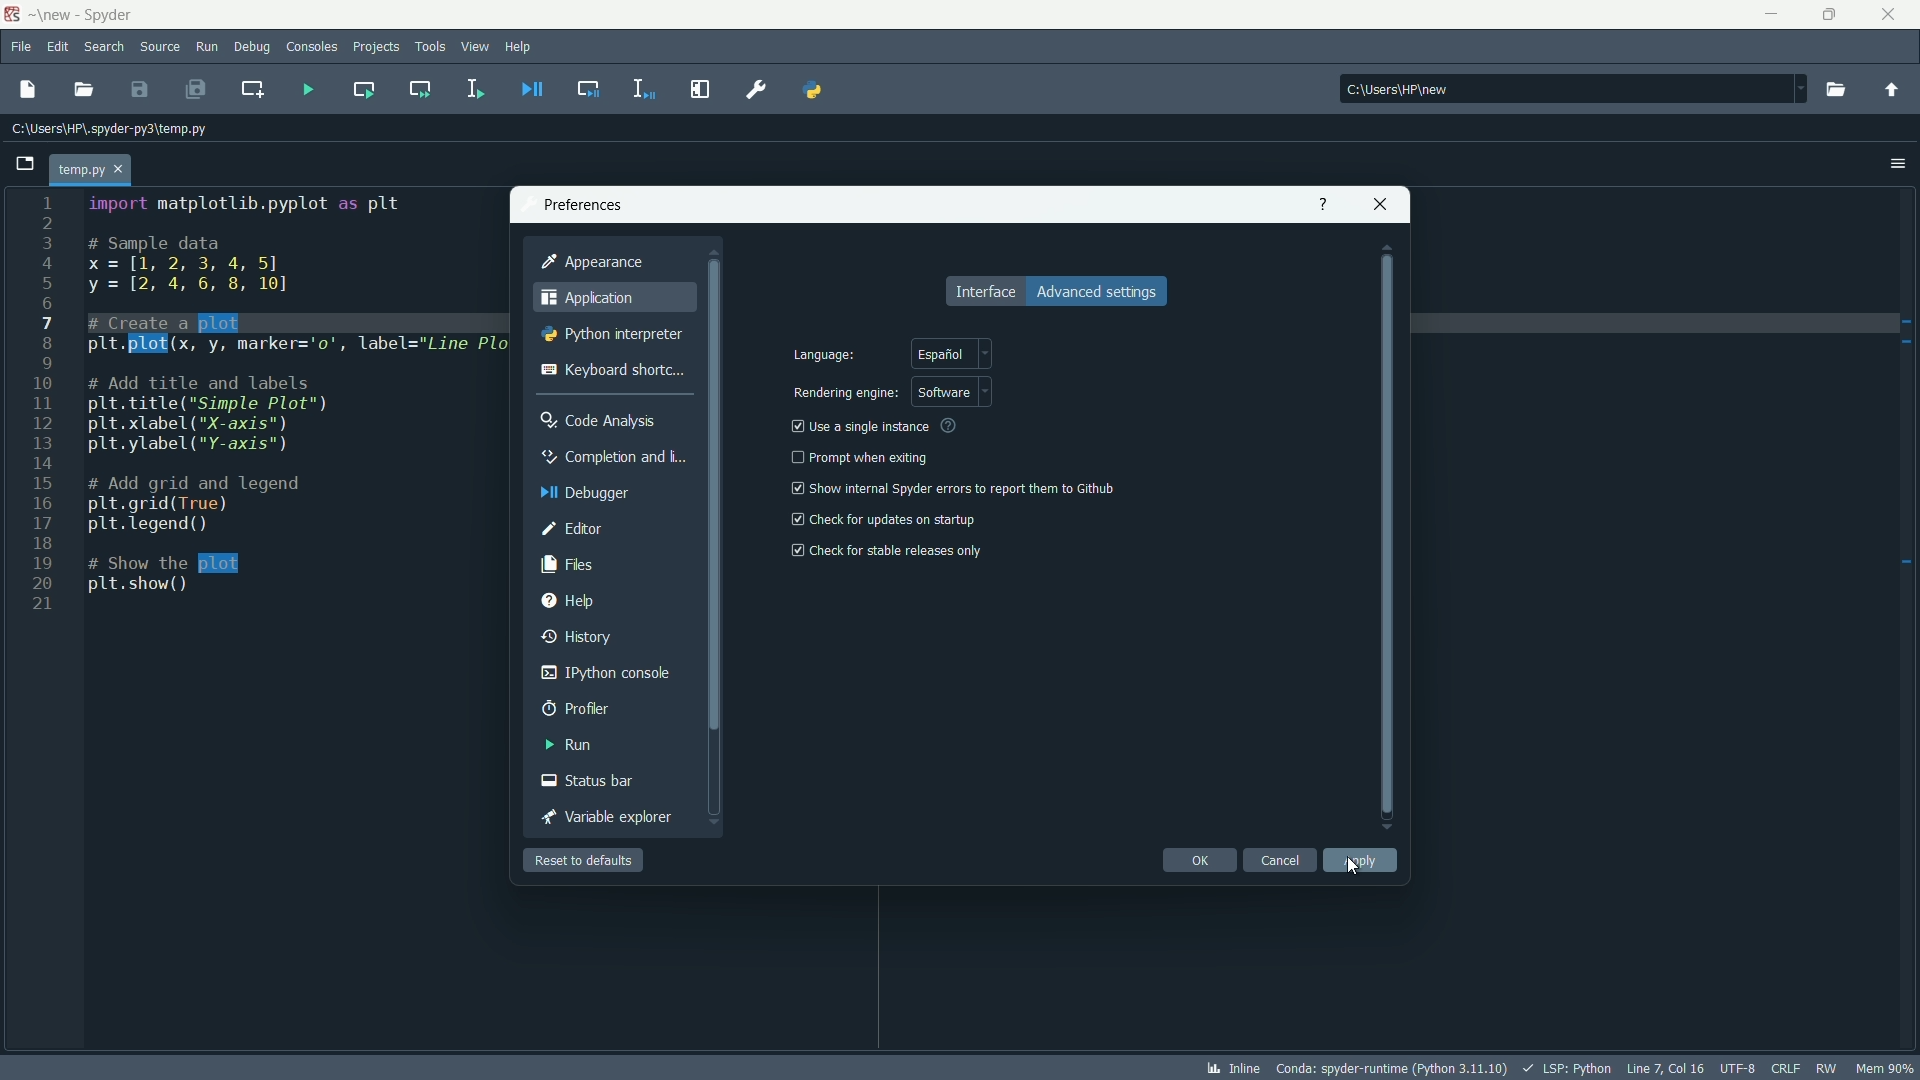  Describe the element at coordinates (589, 781) in the screenshot. I see `status bar` at that location.